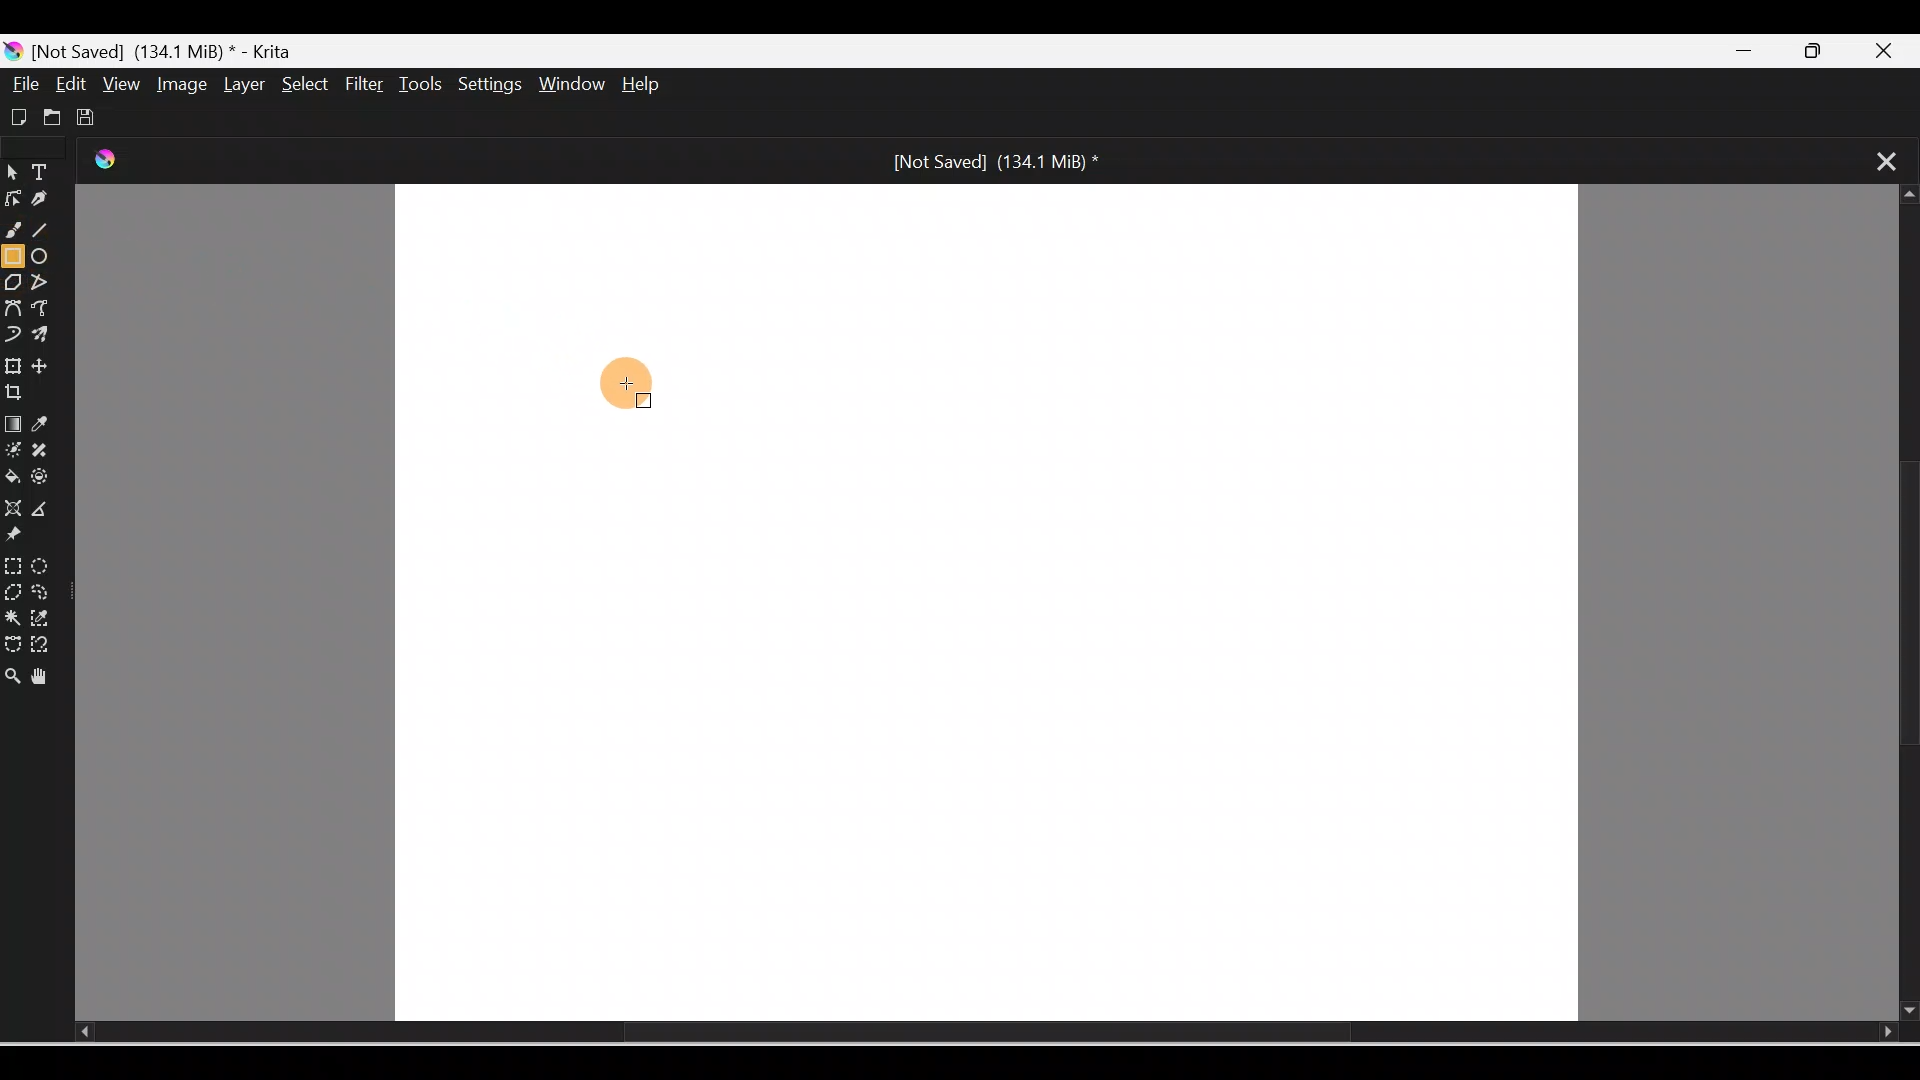 The width and height of the screenshot is (1920, 1080). I want to click on Transform a layer/selection, so click(13, 363).